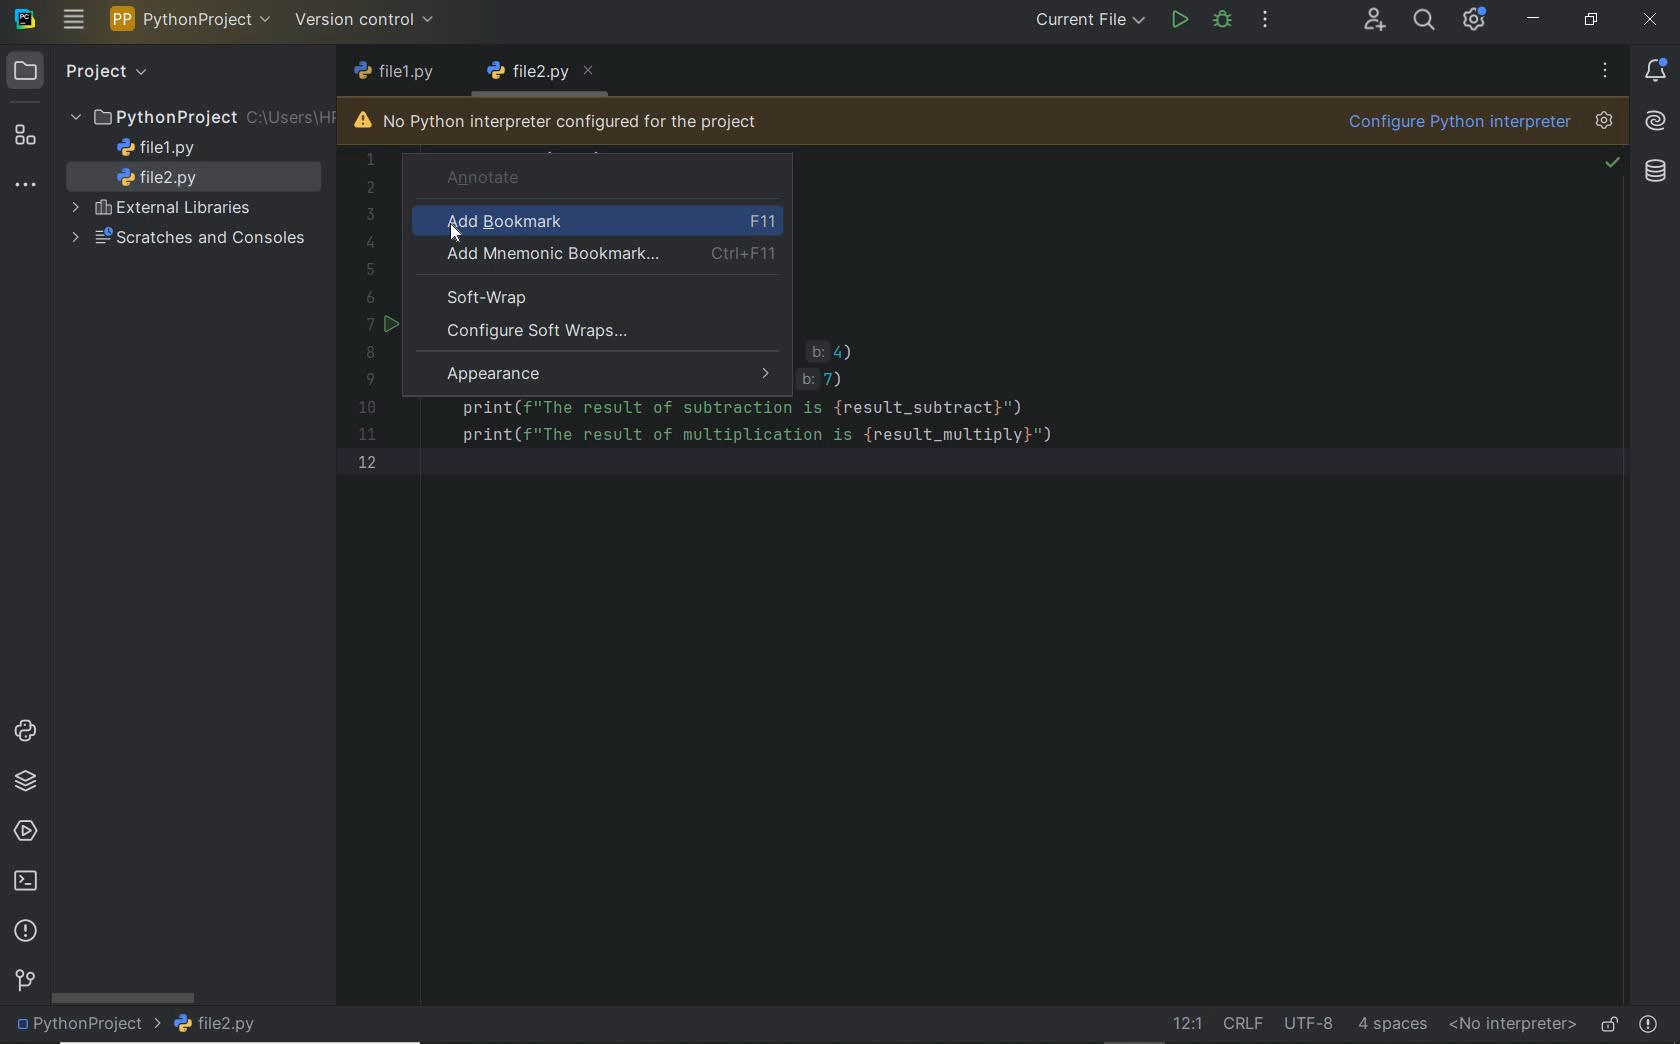  What do you see at coordinates (1265, 19) in the screenshot?
I see `more actions` at bounding box center [1265, 19].